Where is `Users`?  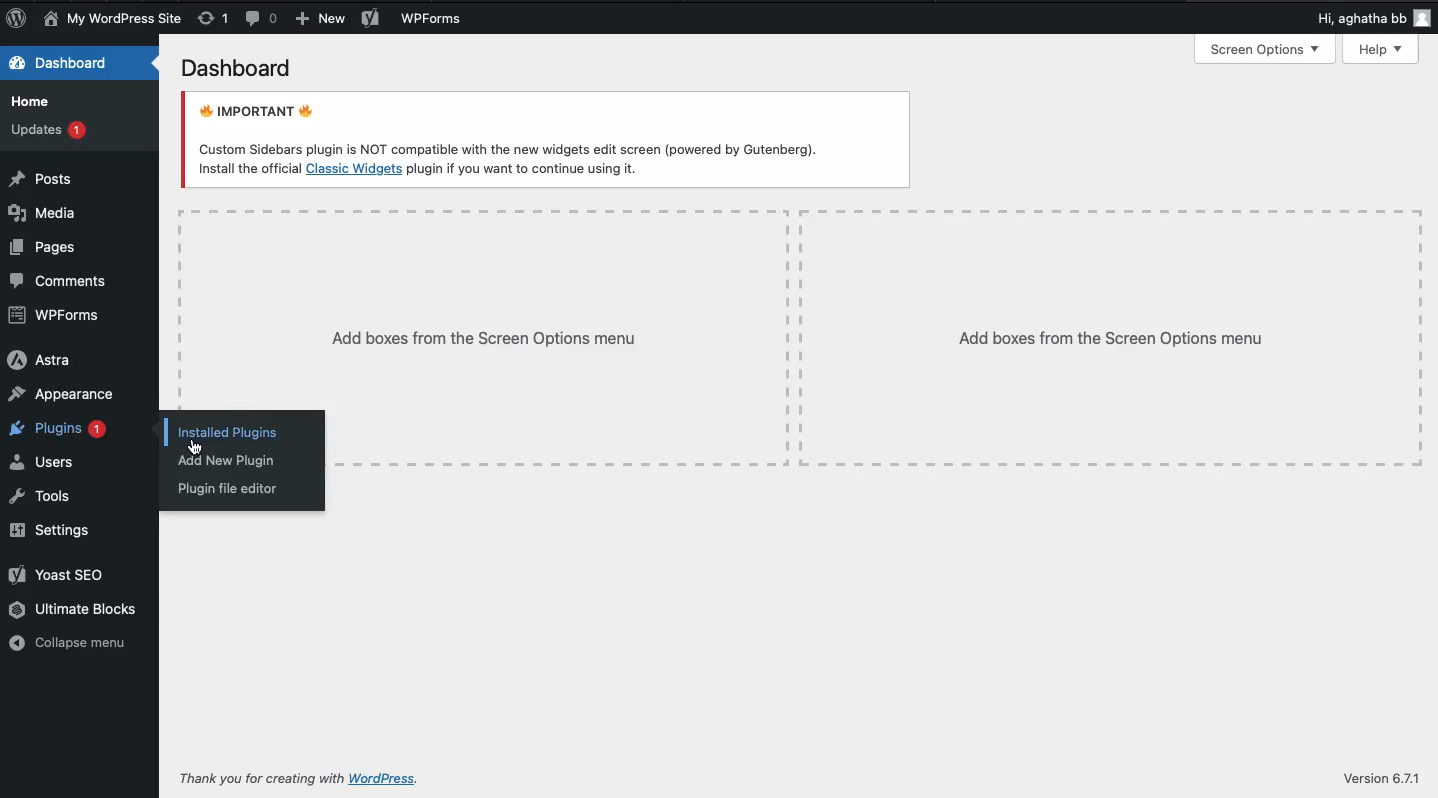 Users is located at coordinates (45, 462).